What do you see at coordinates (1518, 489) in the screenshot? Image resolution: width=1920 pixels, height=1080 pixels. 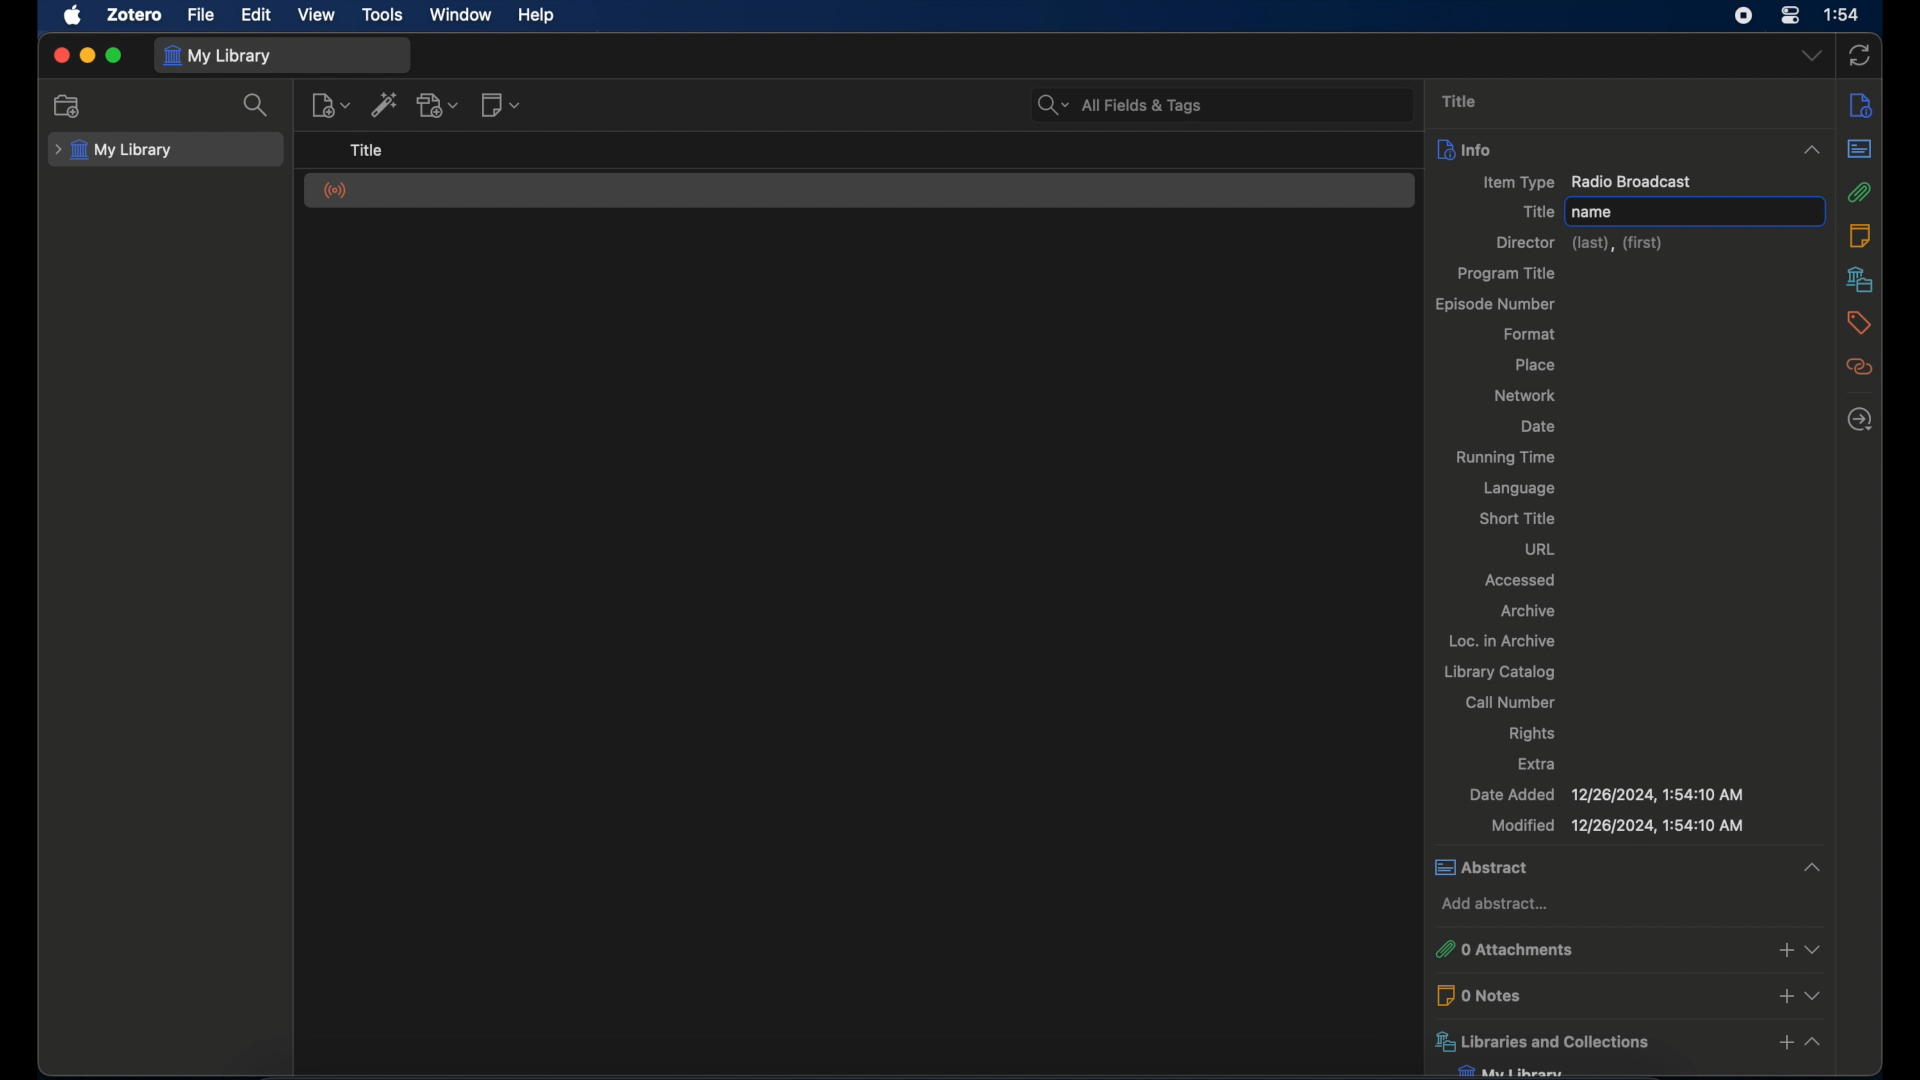 I see `language` at bounding box center [1518, 489].